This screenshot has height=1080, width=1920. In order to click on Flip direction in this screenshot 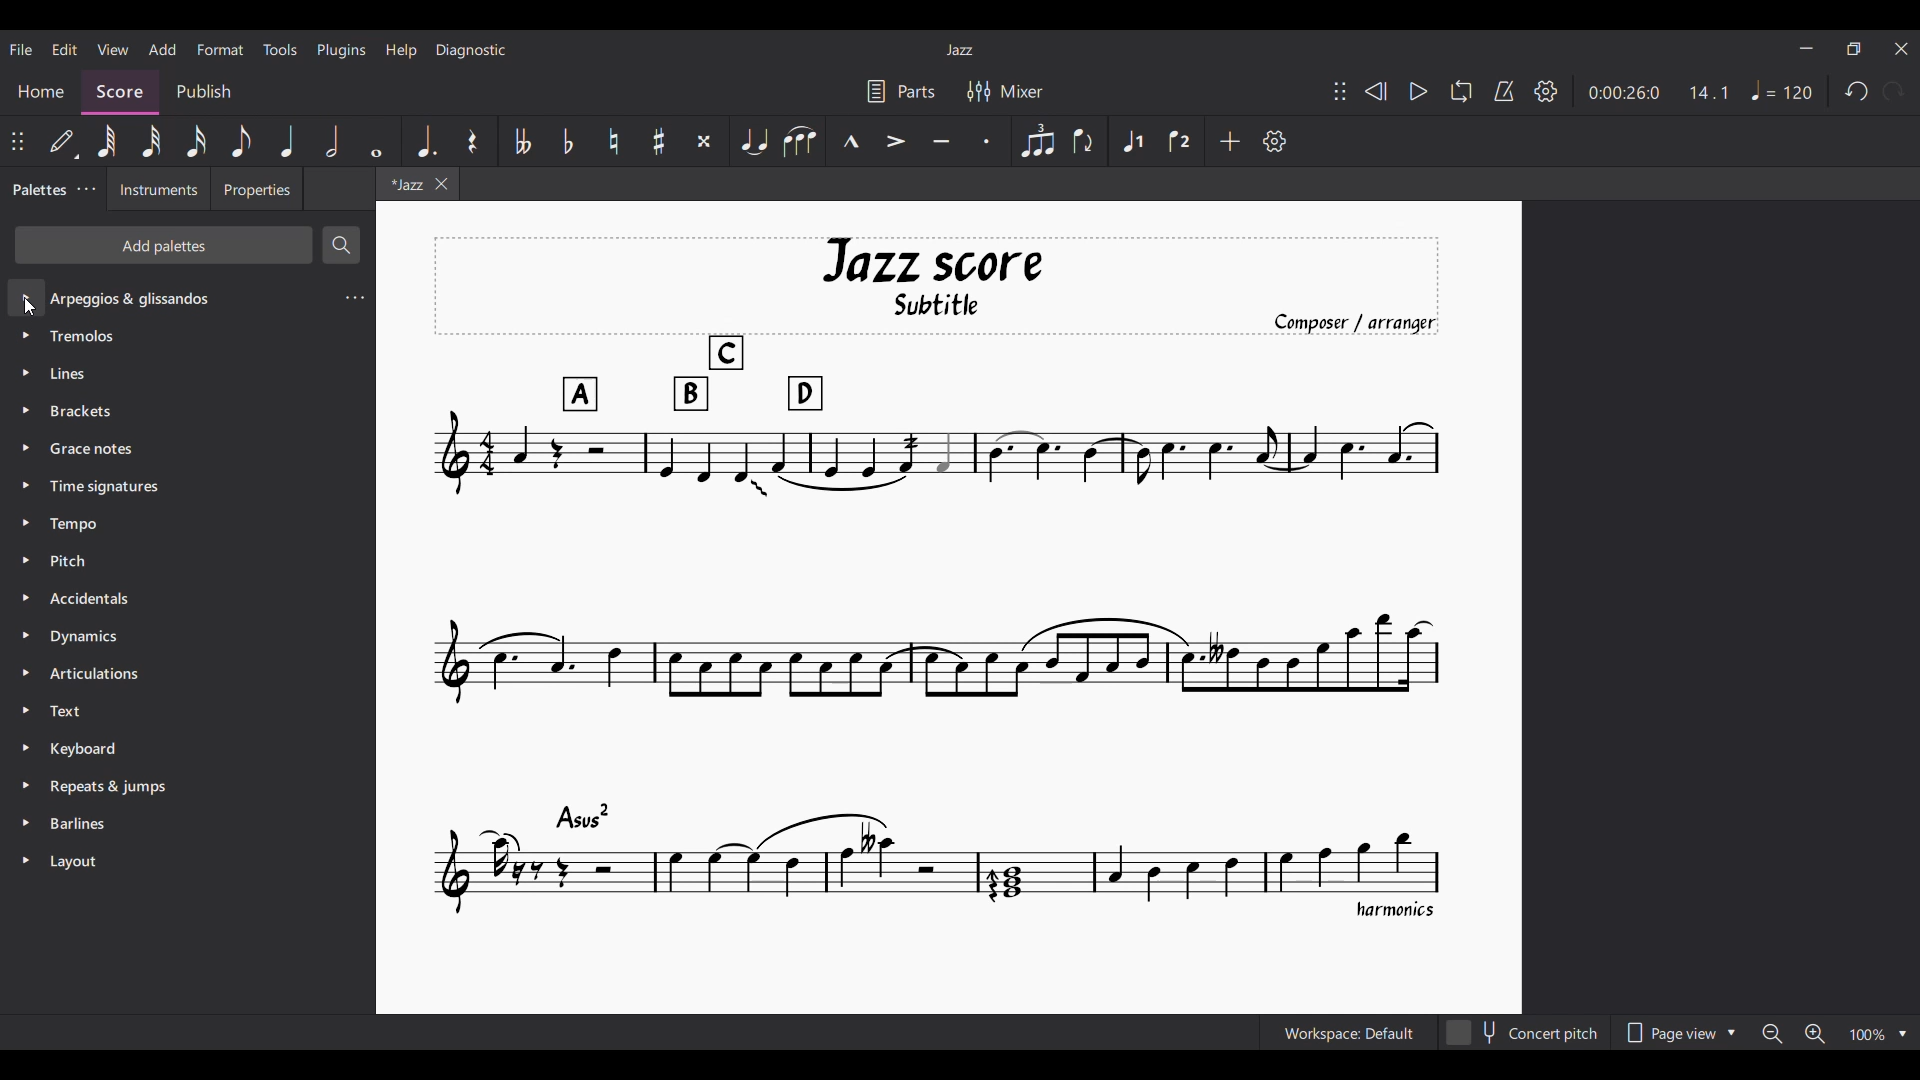, I will do `click(1085, 141)`.